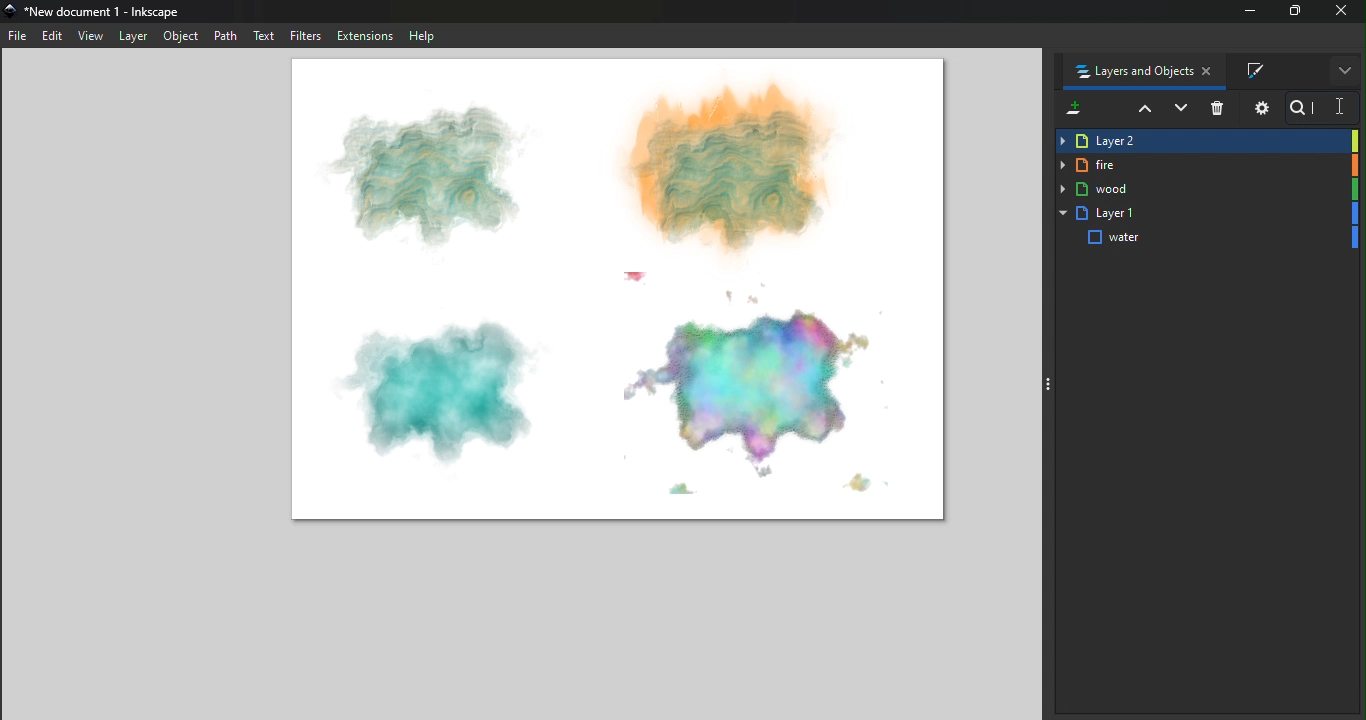  I want to click on Path, so click(228, 36).